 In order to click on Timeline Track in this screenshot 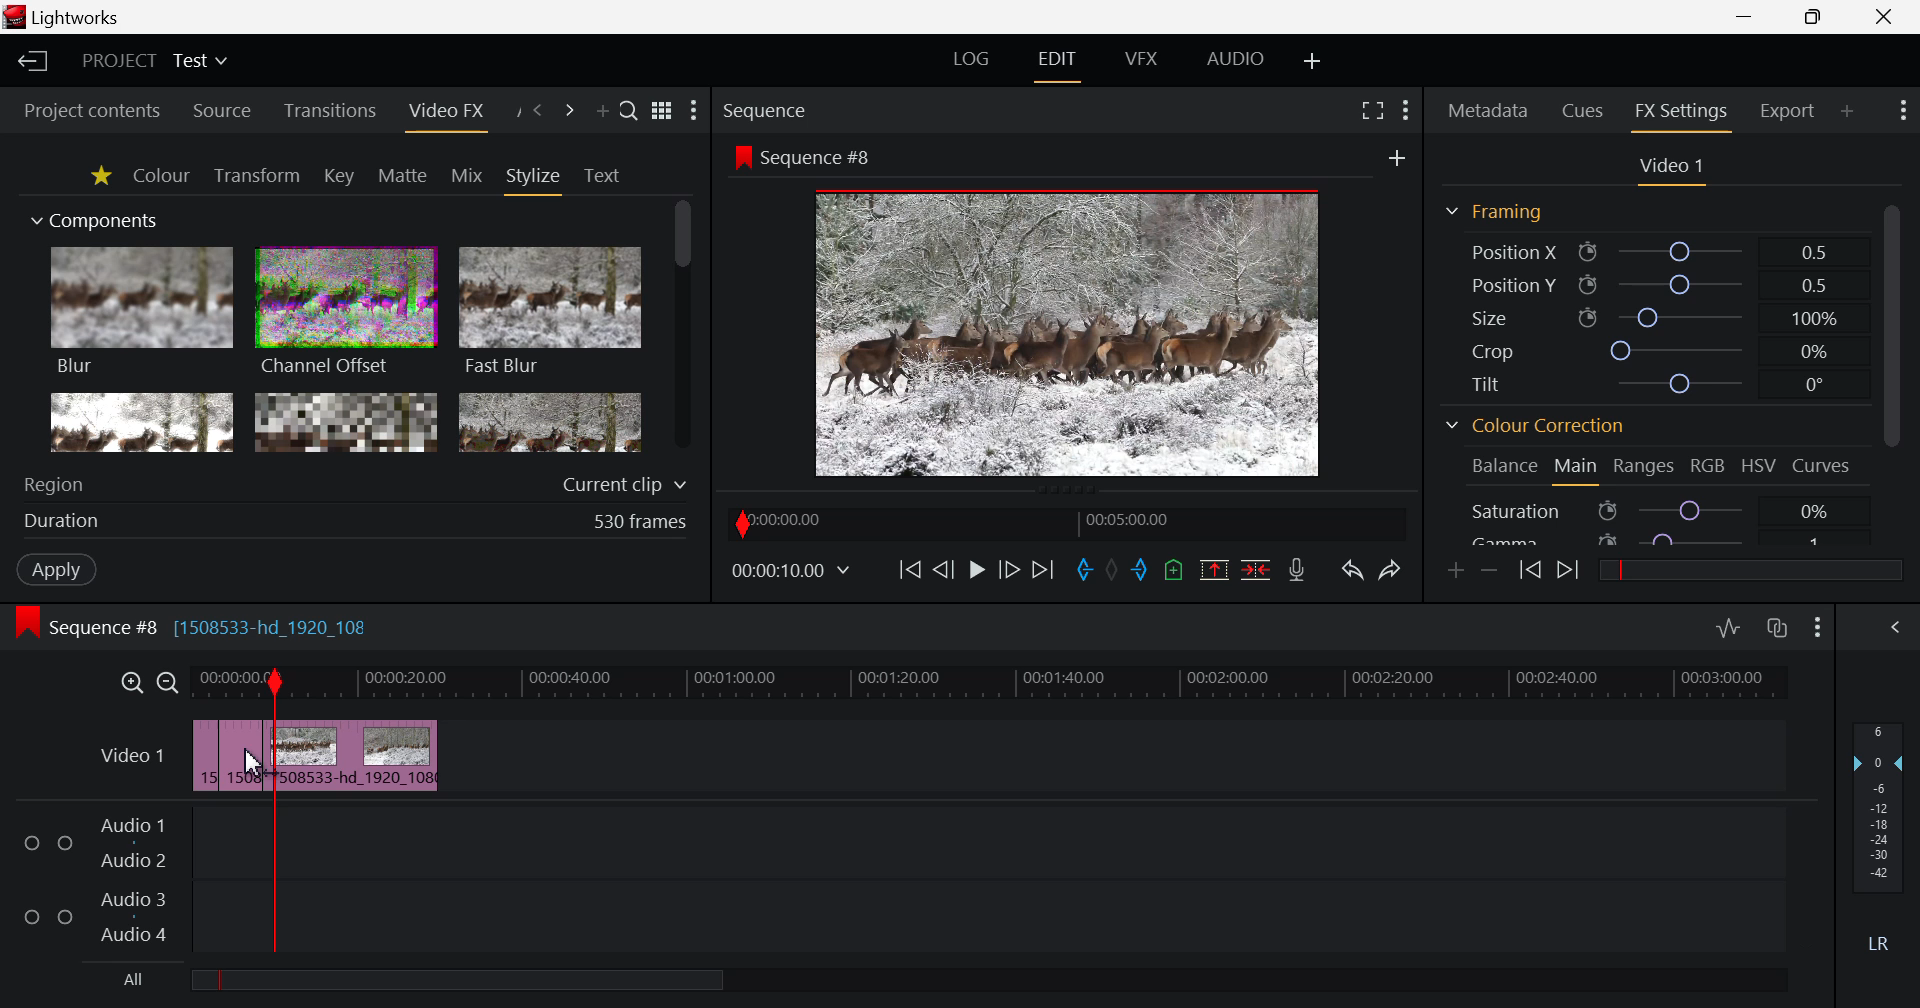, I will do `click(995, 685)`.